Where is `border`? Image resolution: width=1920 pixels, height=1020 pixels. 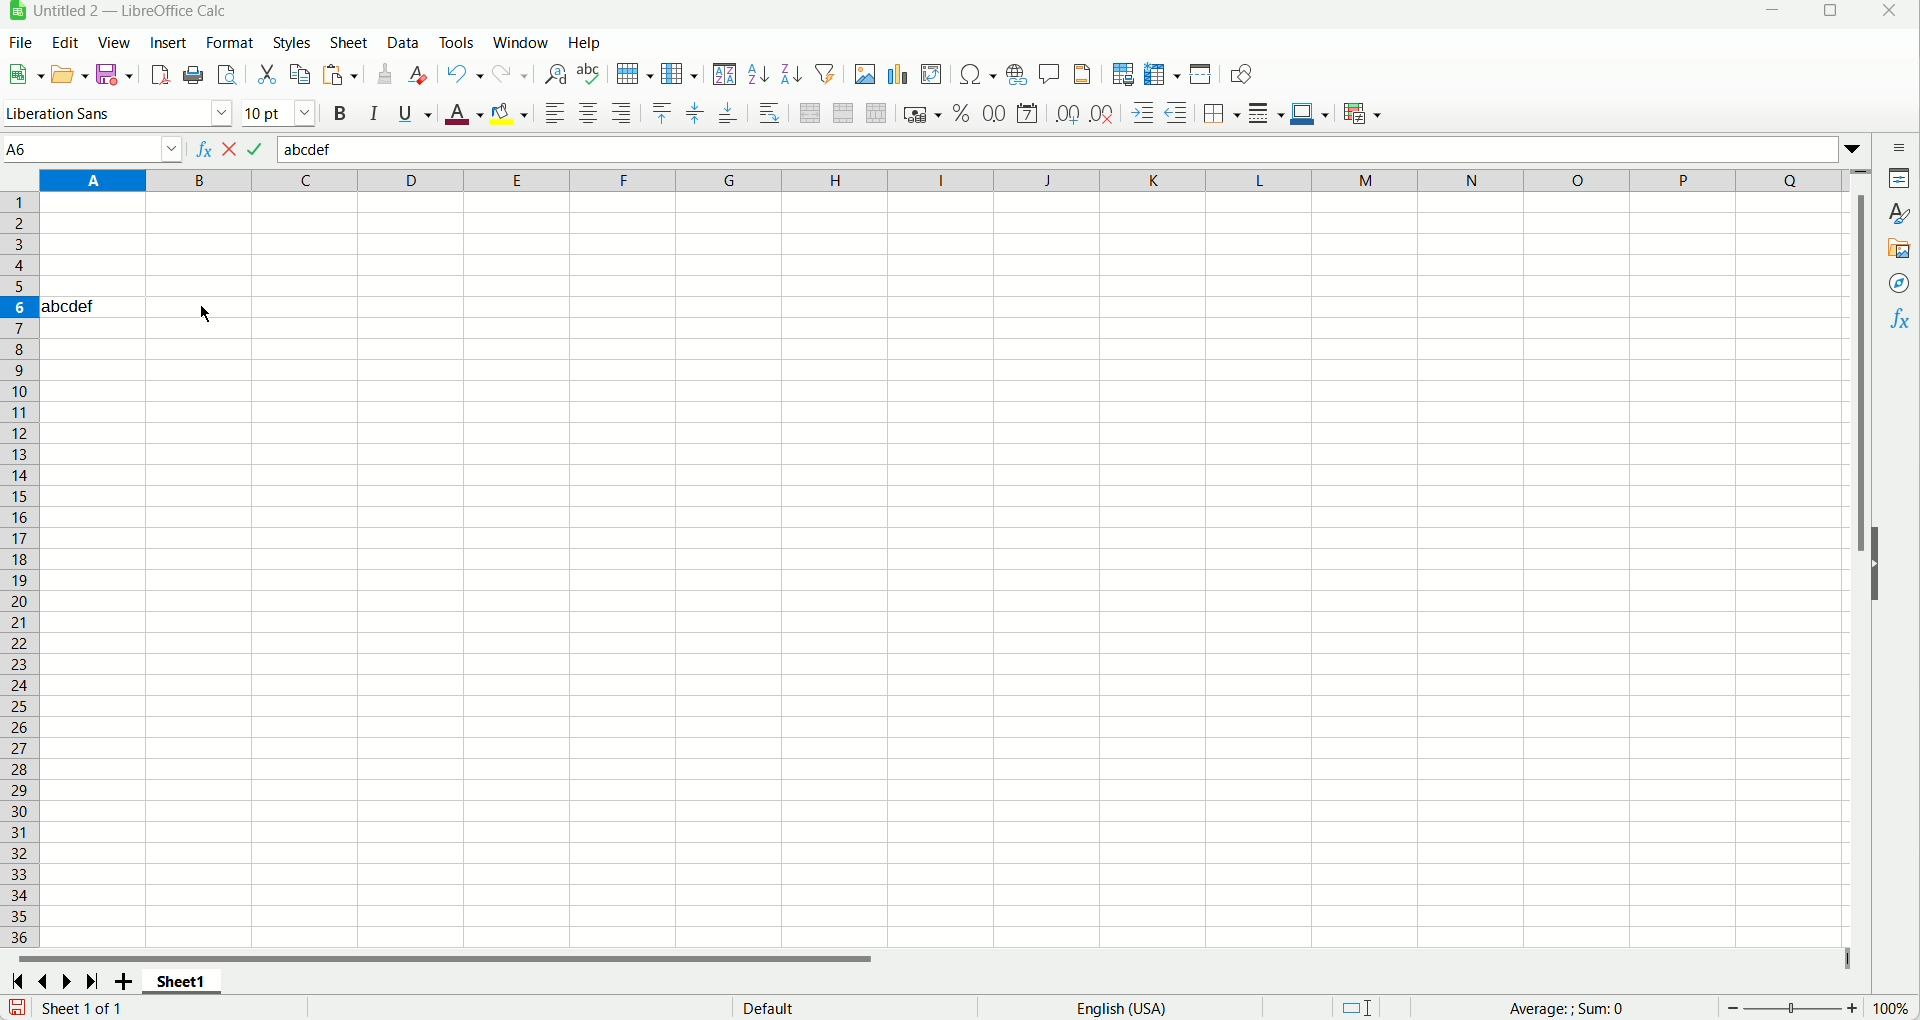 border is located at coordinates (1221, 114).